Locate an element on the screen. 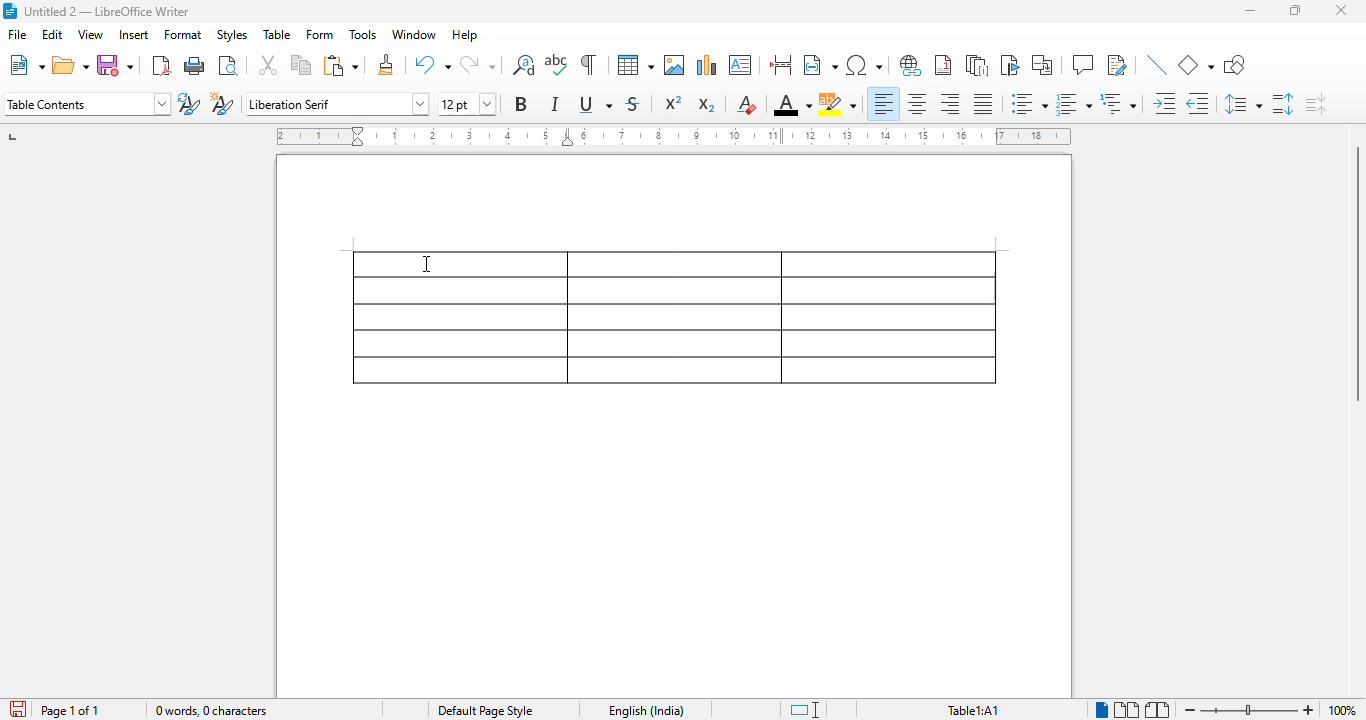  table is located at coordinates (636, 65).